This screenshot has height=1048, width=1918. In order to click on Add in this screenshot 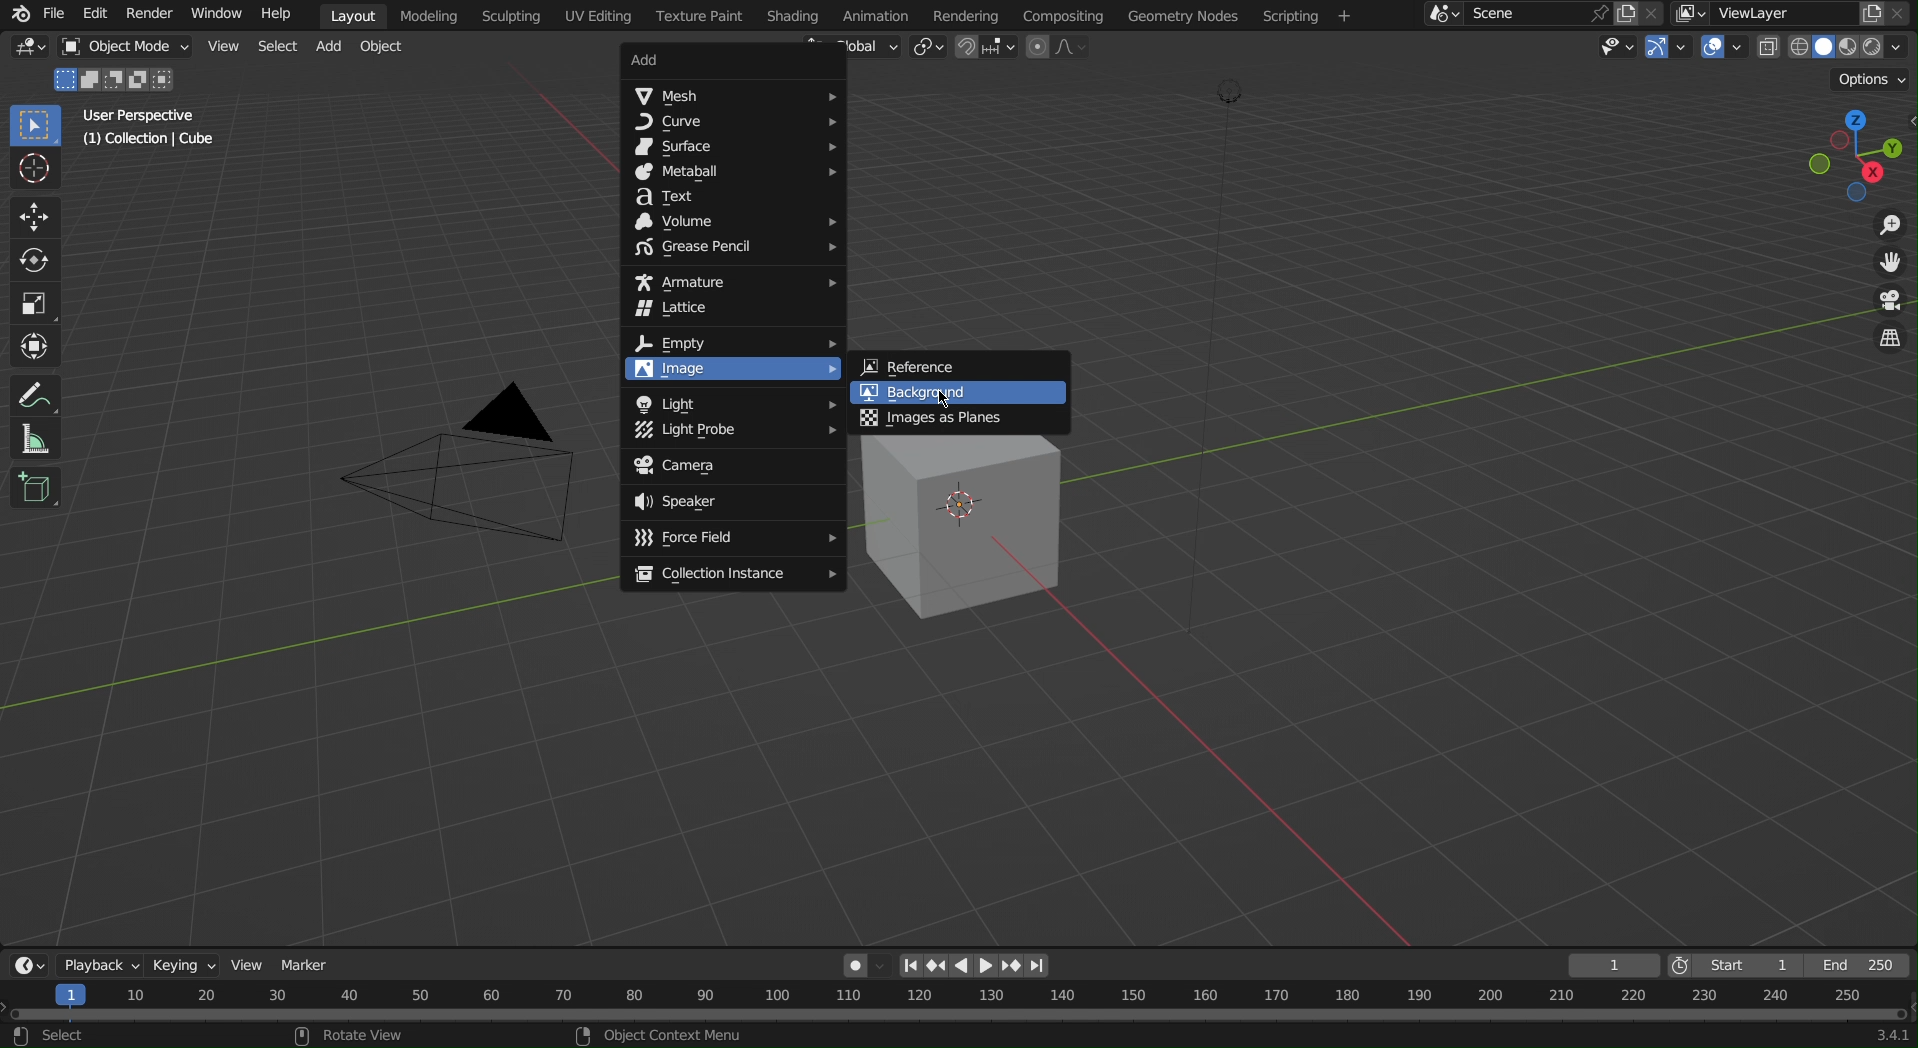, I will do `click(720, 61)`.